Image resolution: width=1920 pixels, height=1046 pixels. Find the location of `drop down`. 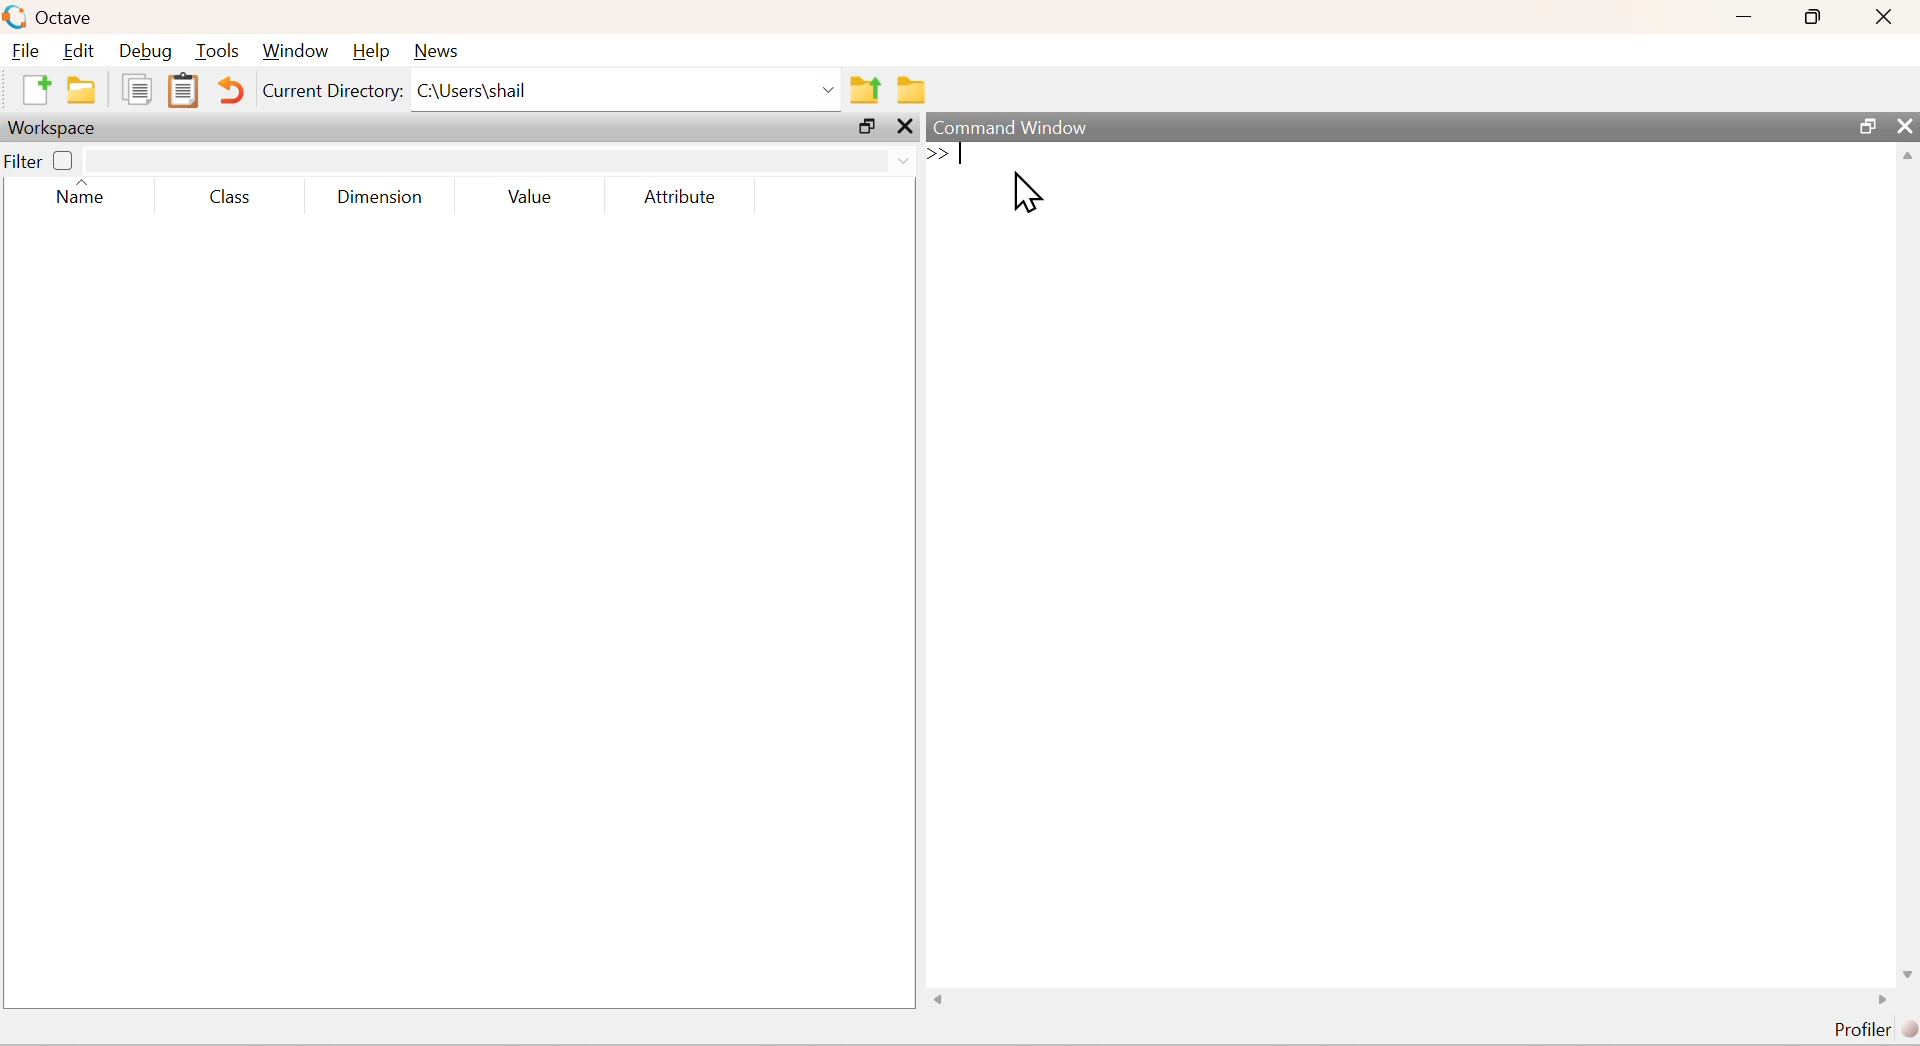

drop down is located at coordinates (501, 158).